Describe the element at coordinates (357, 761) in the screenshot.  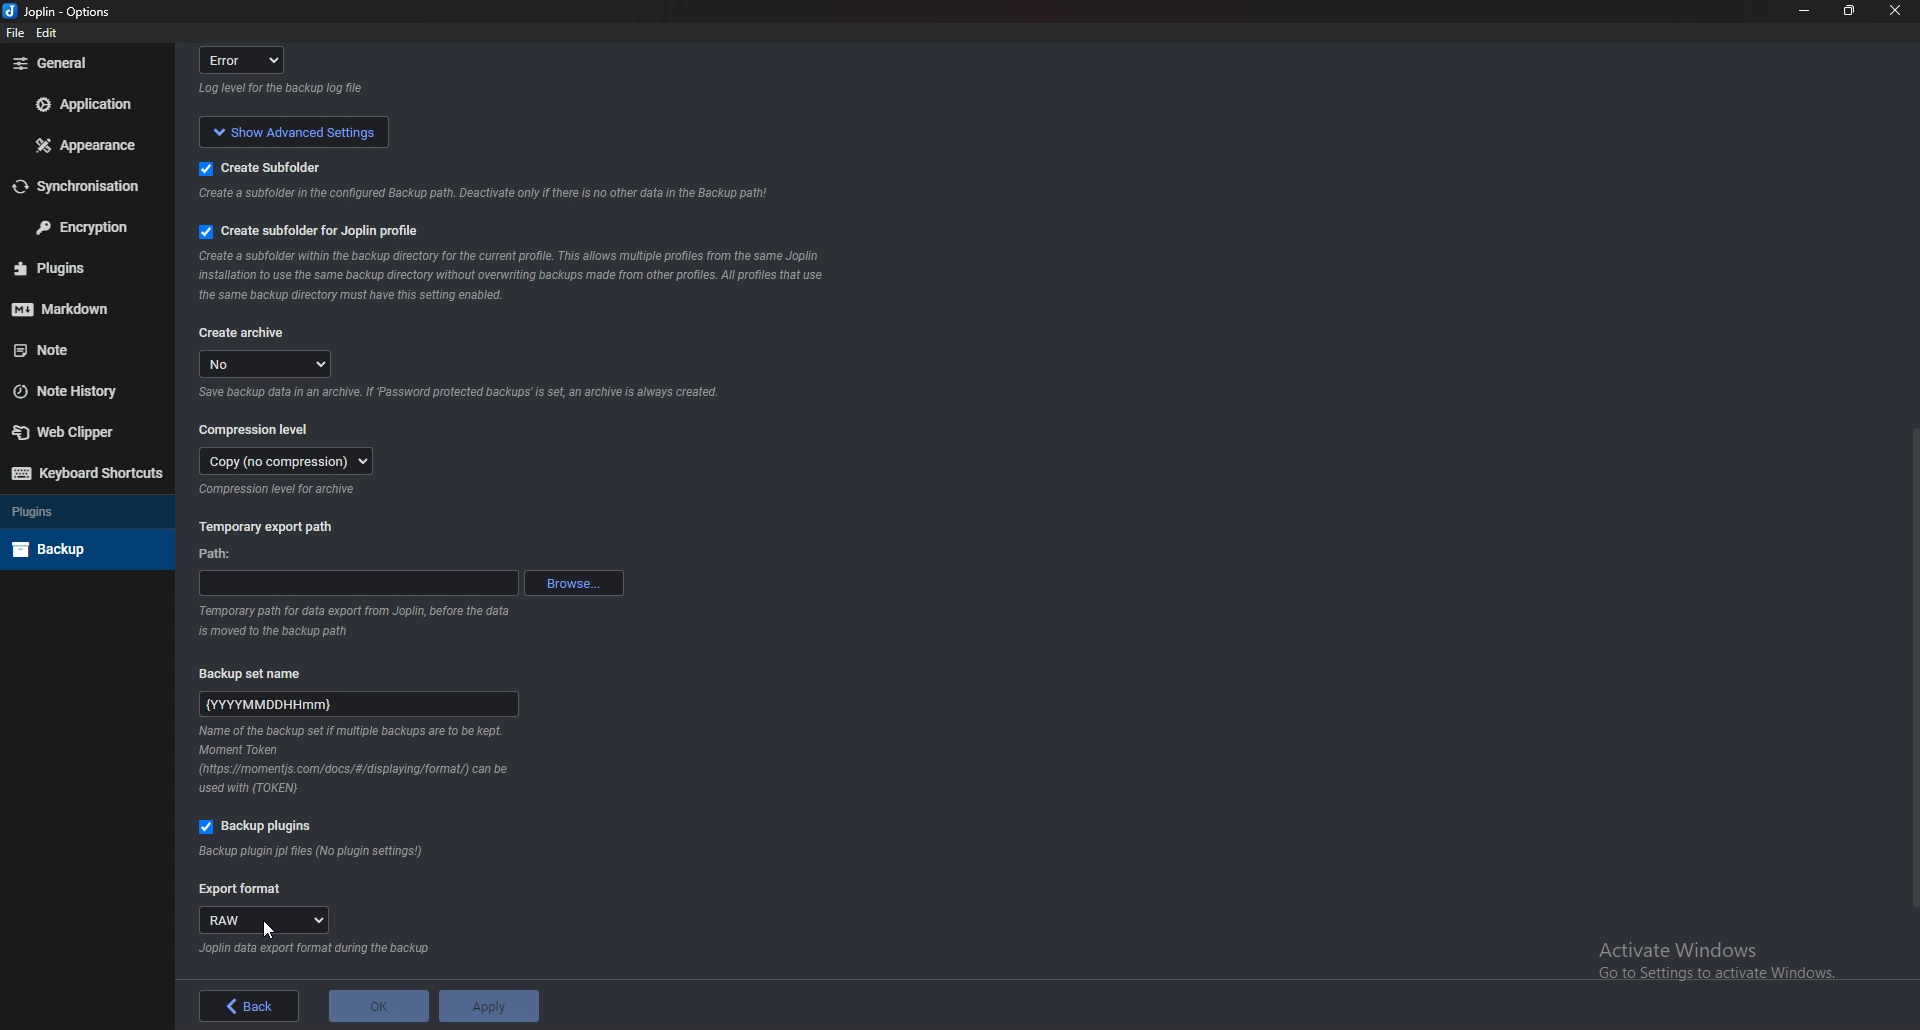
I see `Info` at that location.